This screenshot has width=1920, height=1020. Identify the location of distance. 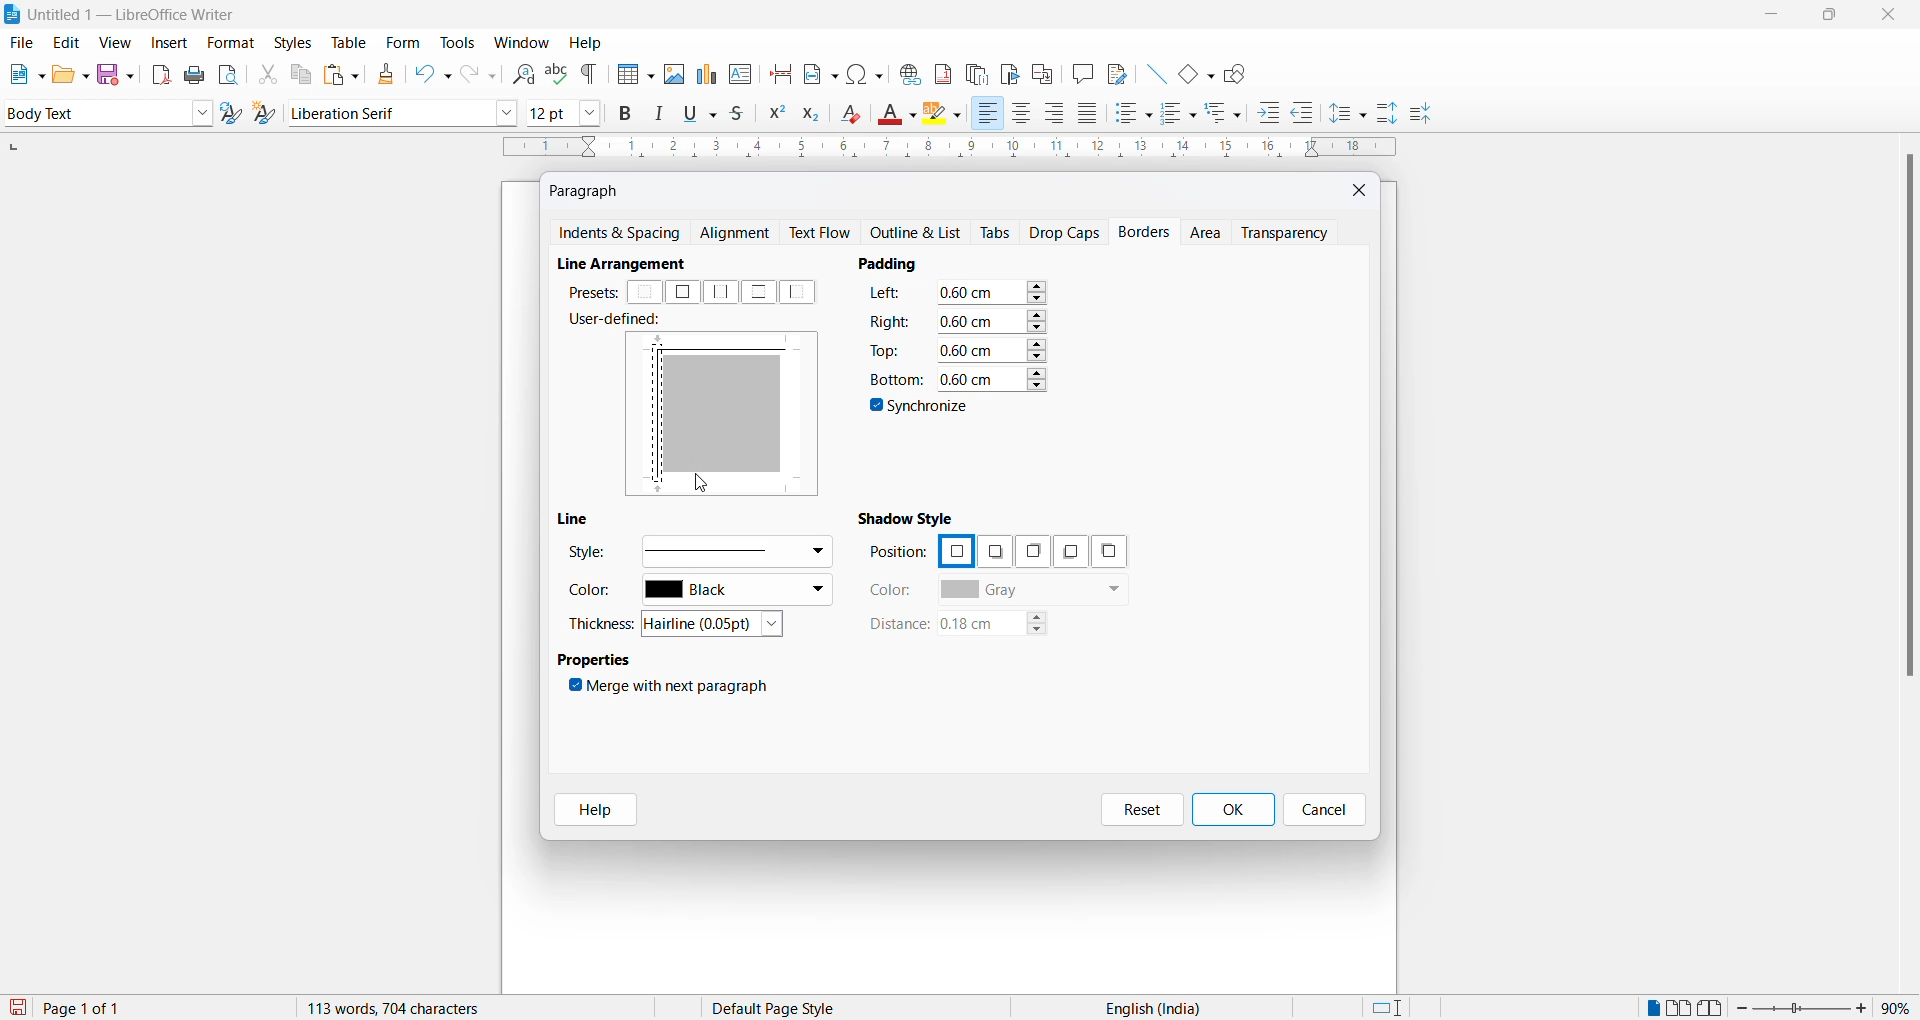
(897, 625).